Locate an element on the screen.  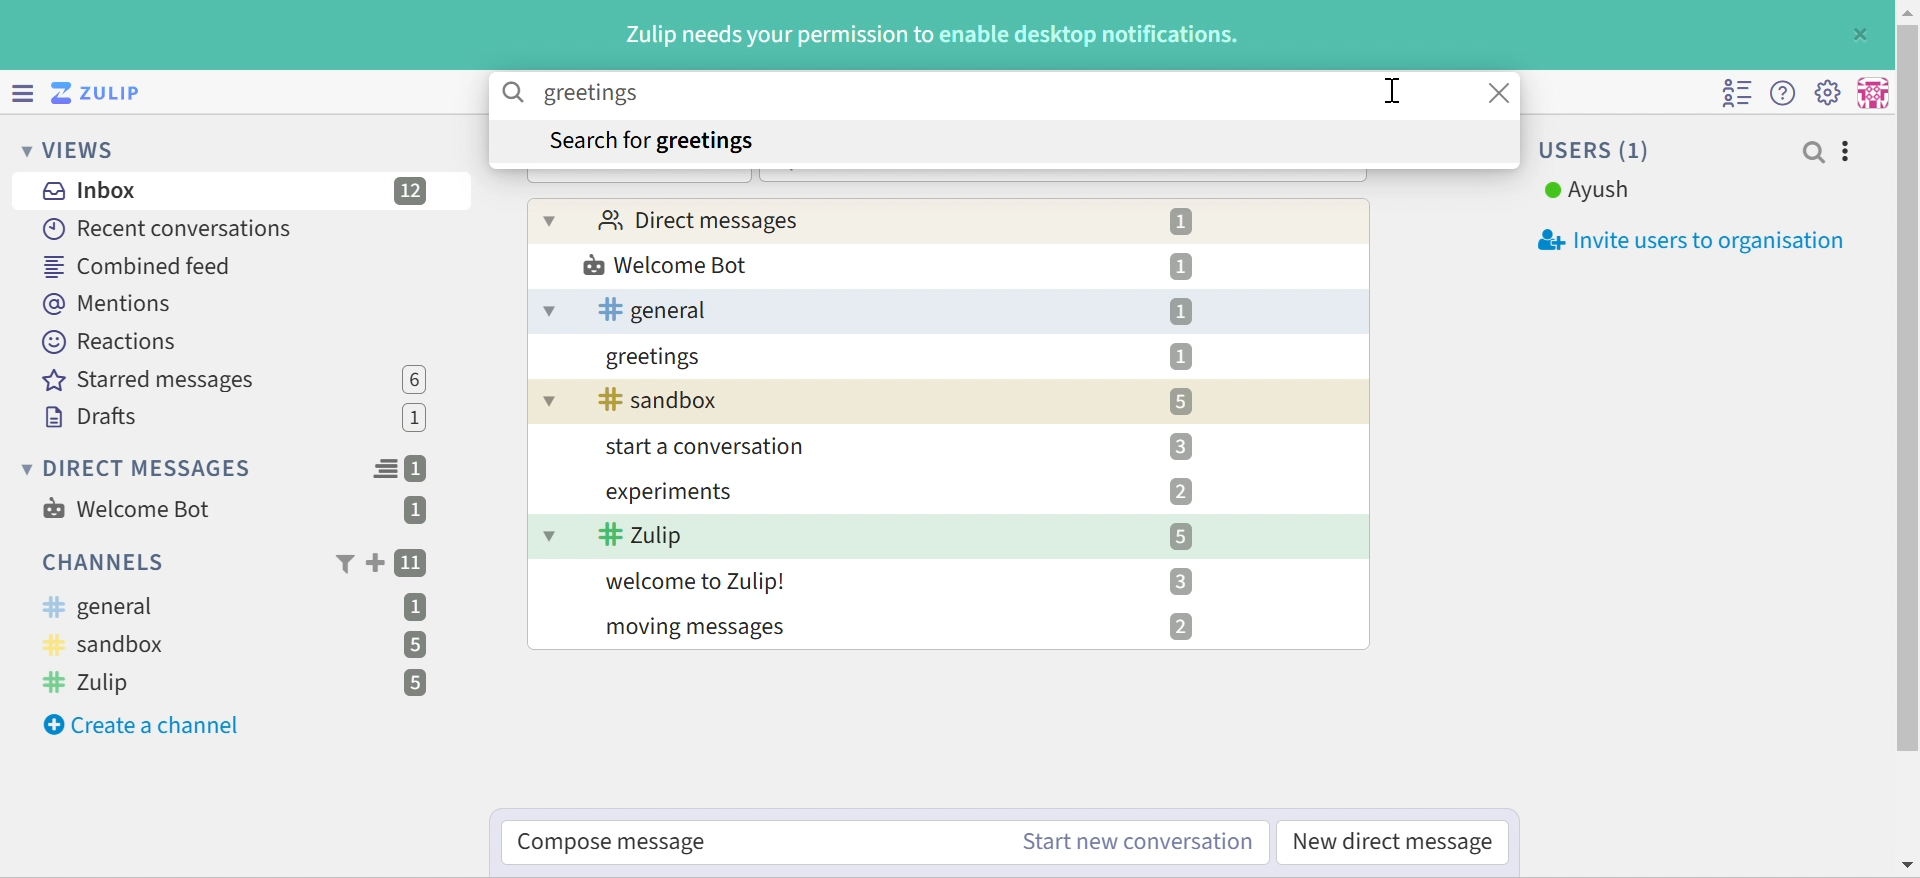
5 is located at coordinates (415, 684).